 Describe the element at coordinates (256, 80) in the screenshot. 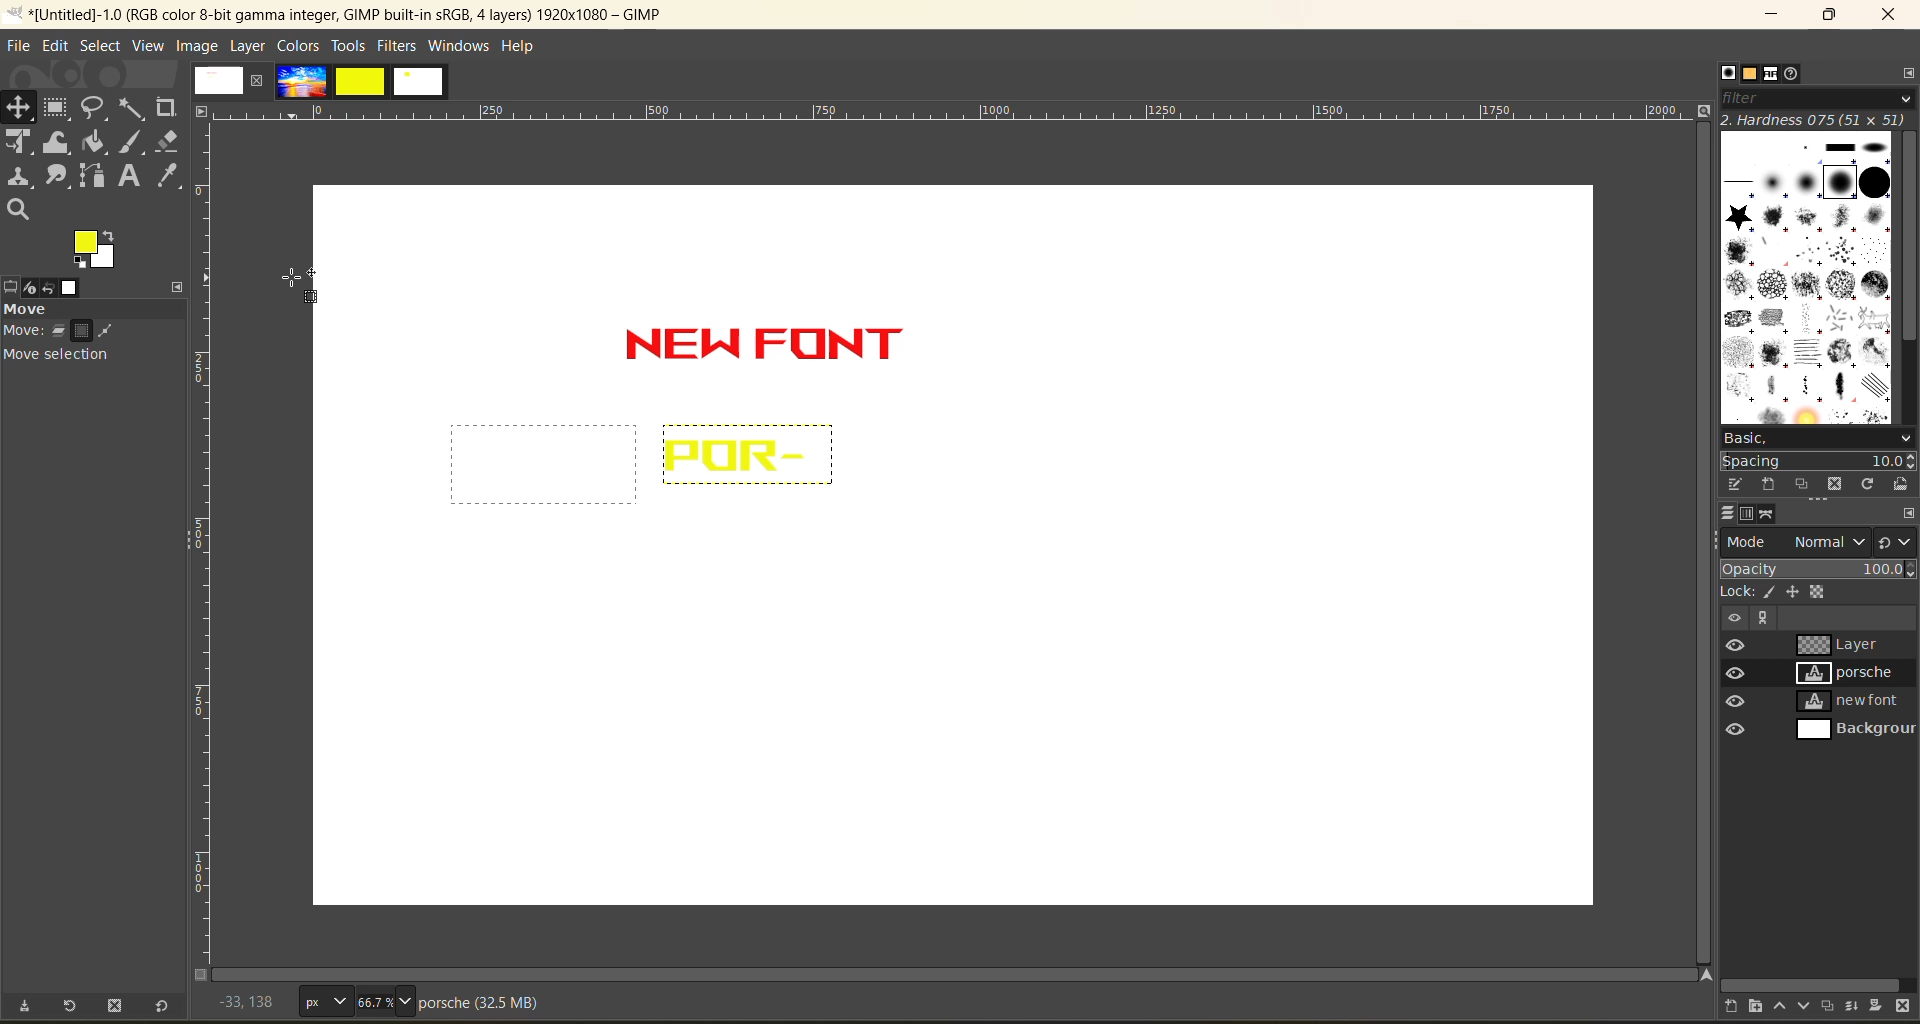

I see `close` at that location.